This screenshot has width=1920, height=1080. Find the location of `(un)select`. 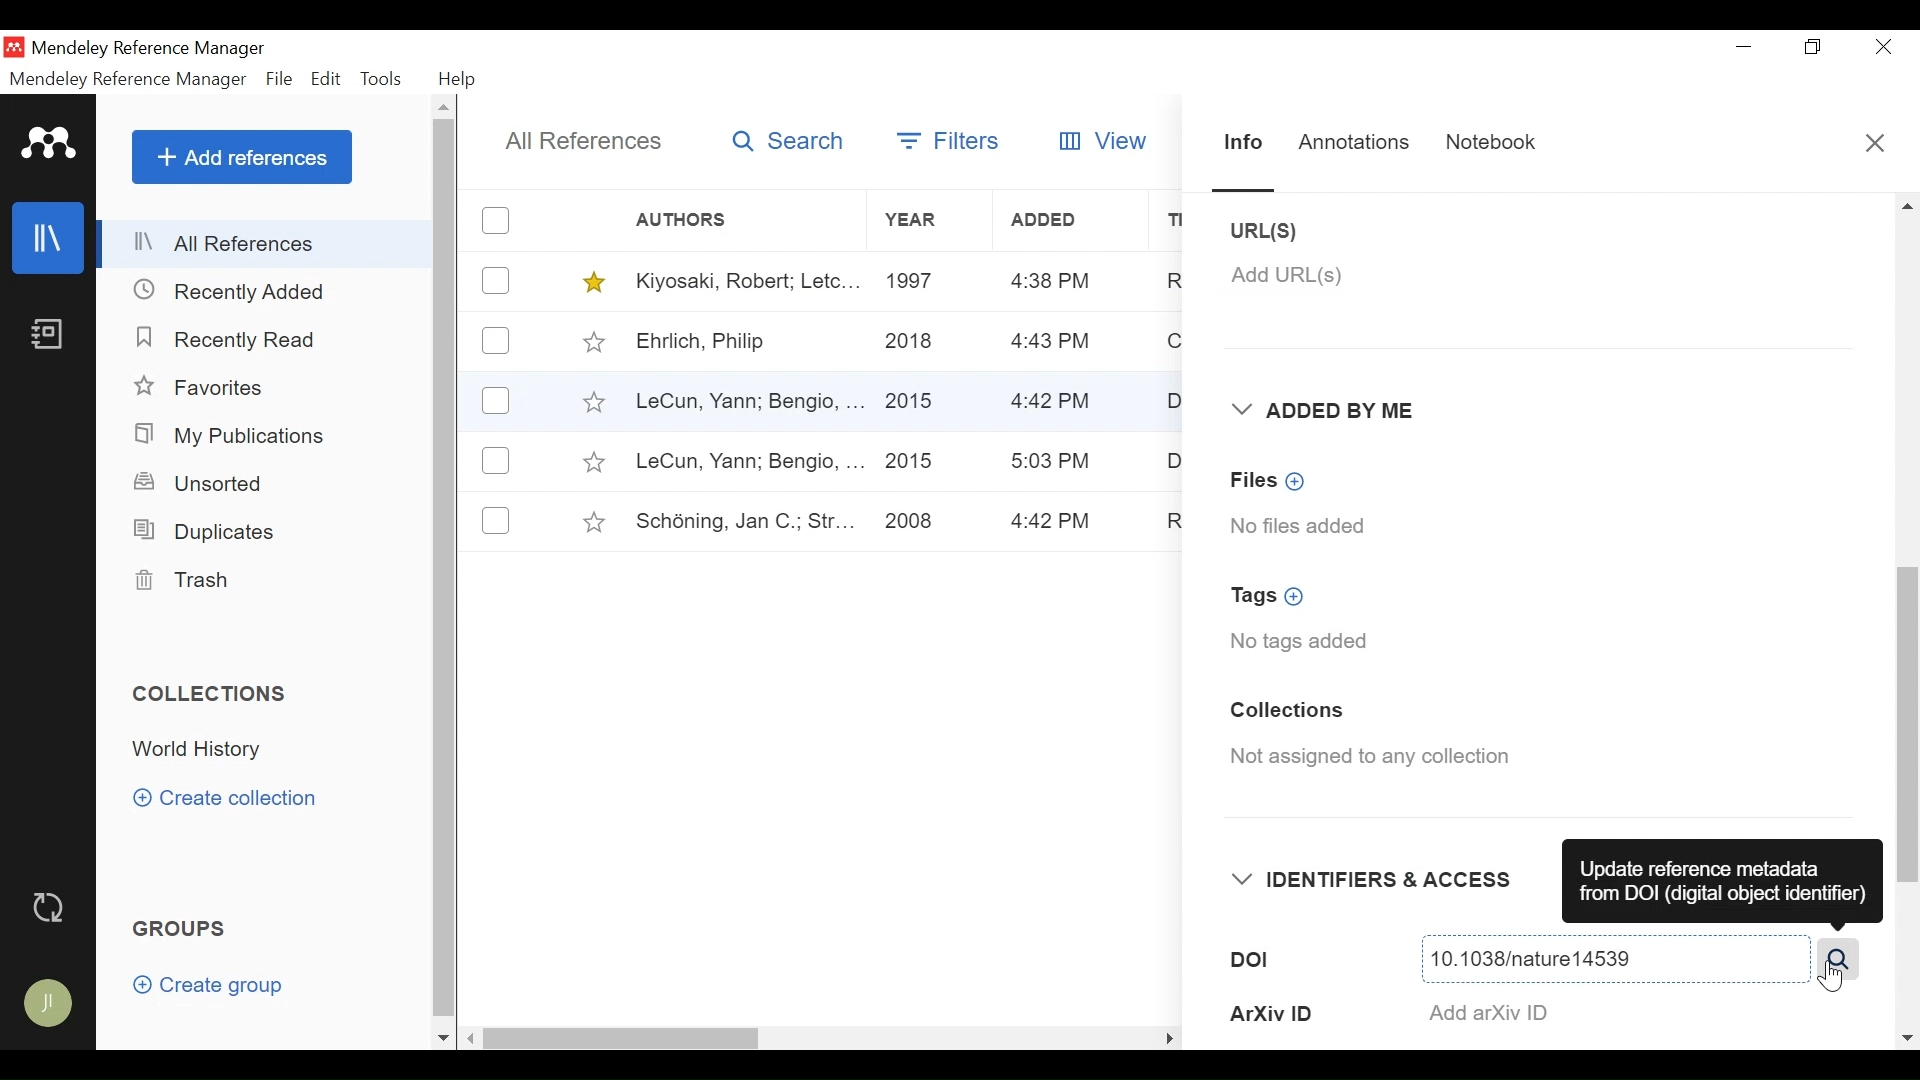

(un)select is located at coordinates (496, 520).